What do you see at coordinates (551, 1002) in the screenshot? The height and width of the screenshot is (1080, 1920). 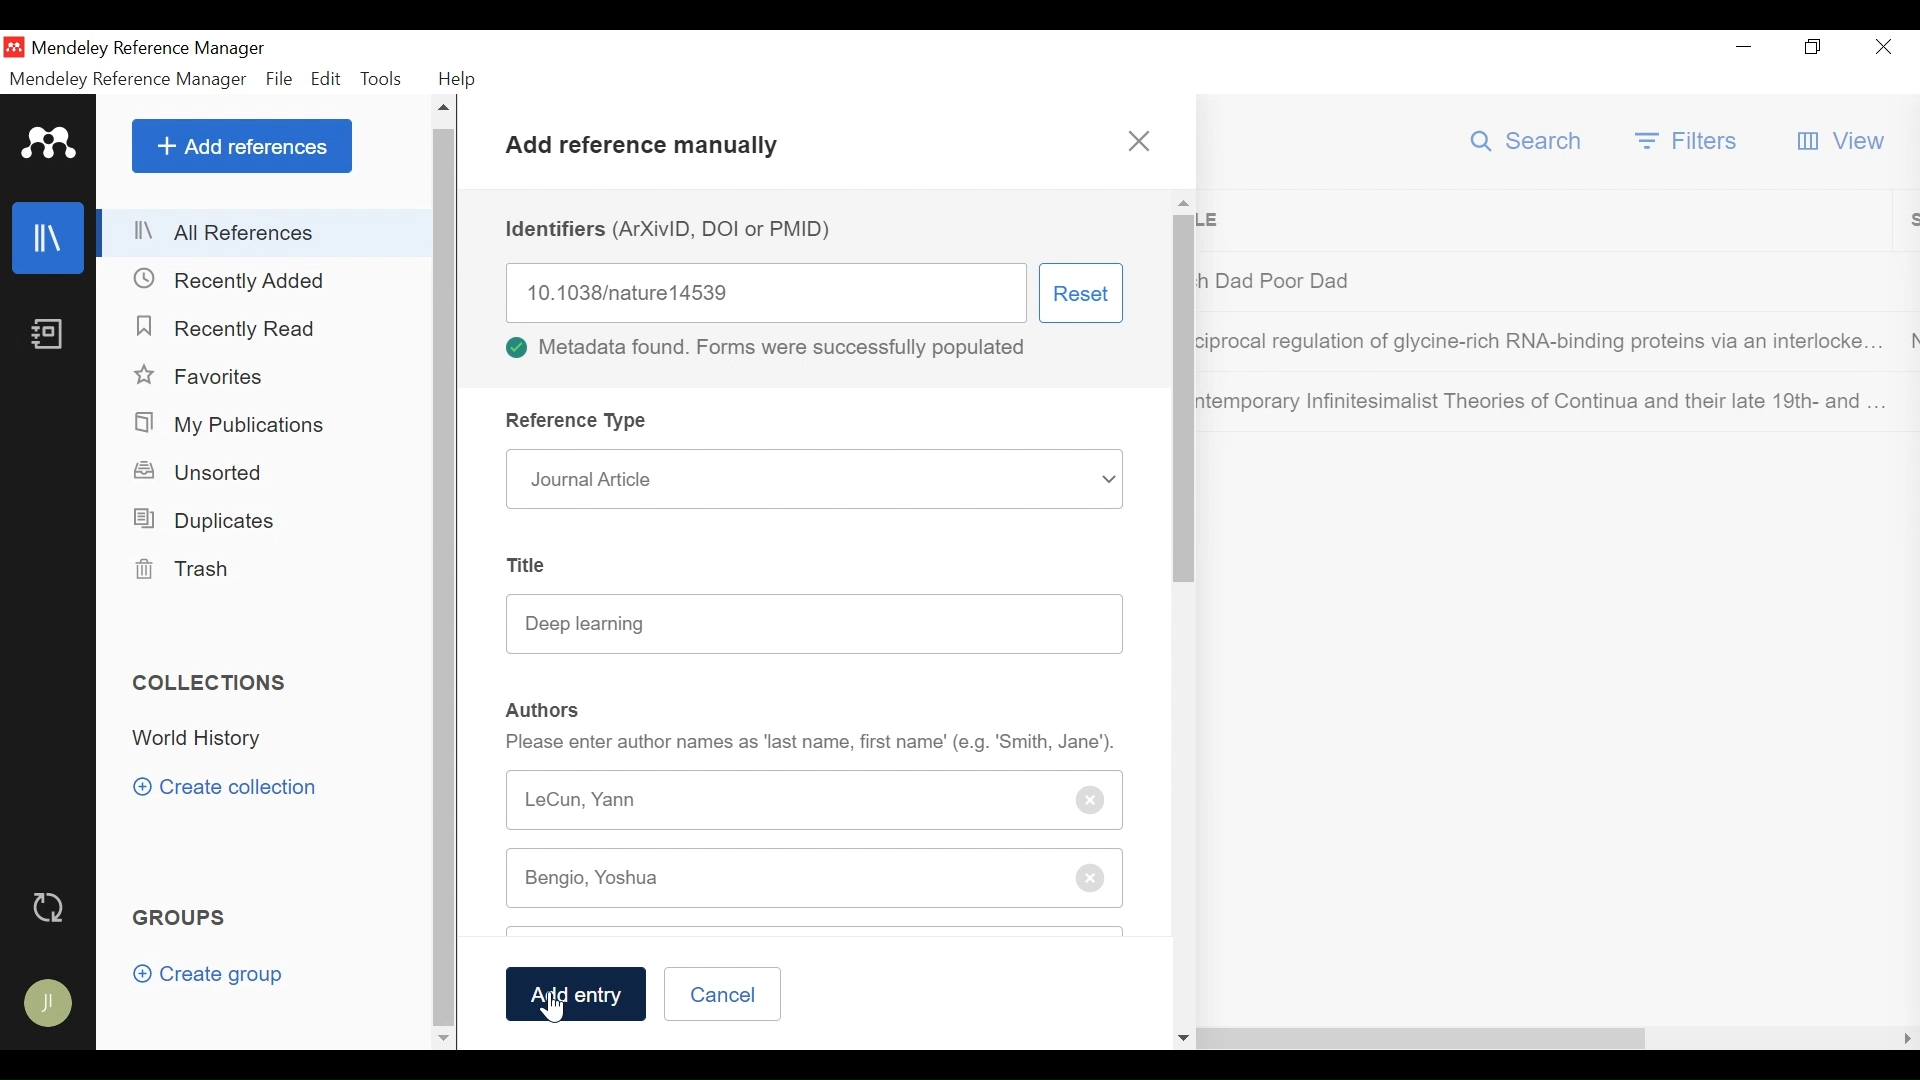 I see `cursor` at bounding box center [551, 1002].